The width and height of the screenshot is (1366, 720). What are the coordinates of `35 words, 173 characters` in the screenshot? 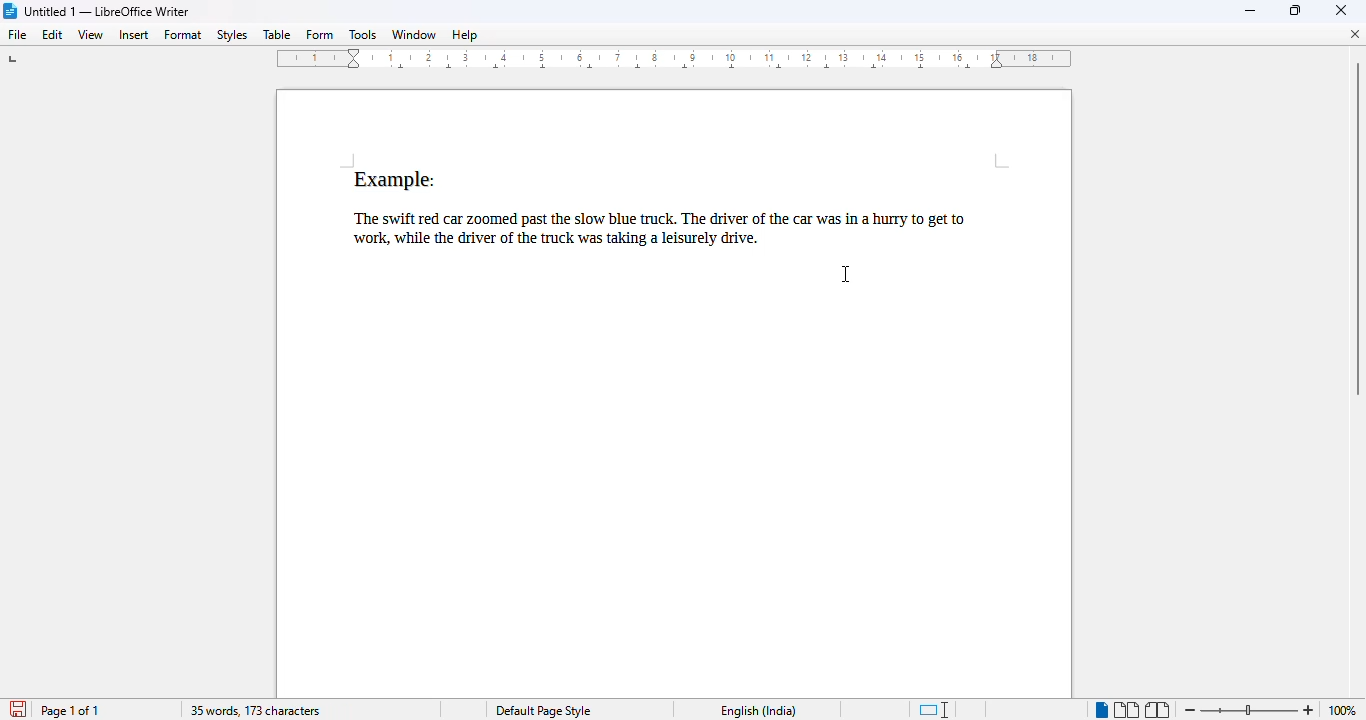 It's located at (256, 711).